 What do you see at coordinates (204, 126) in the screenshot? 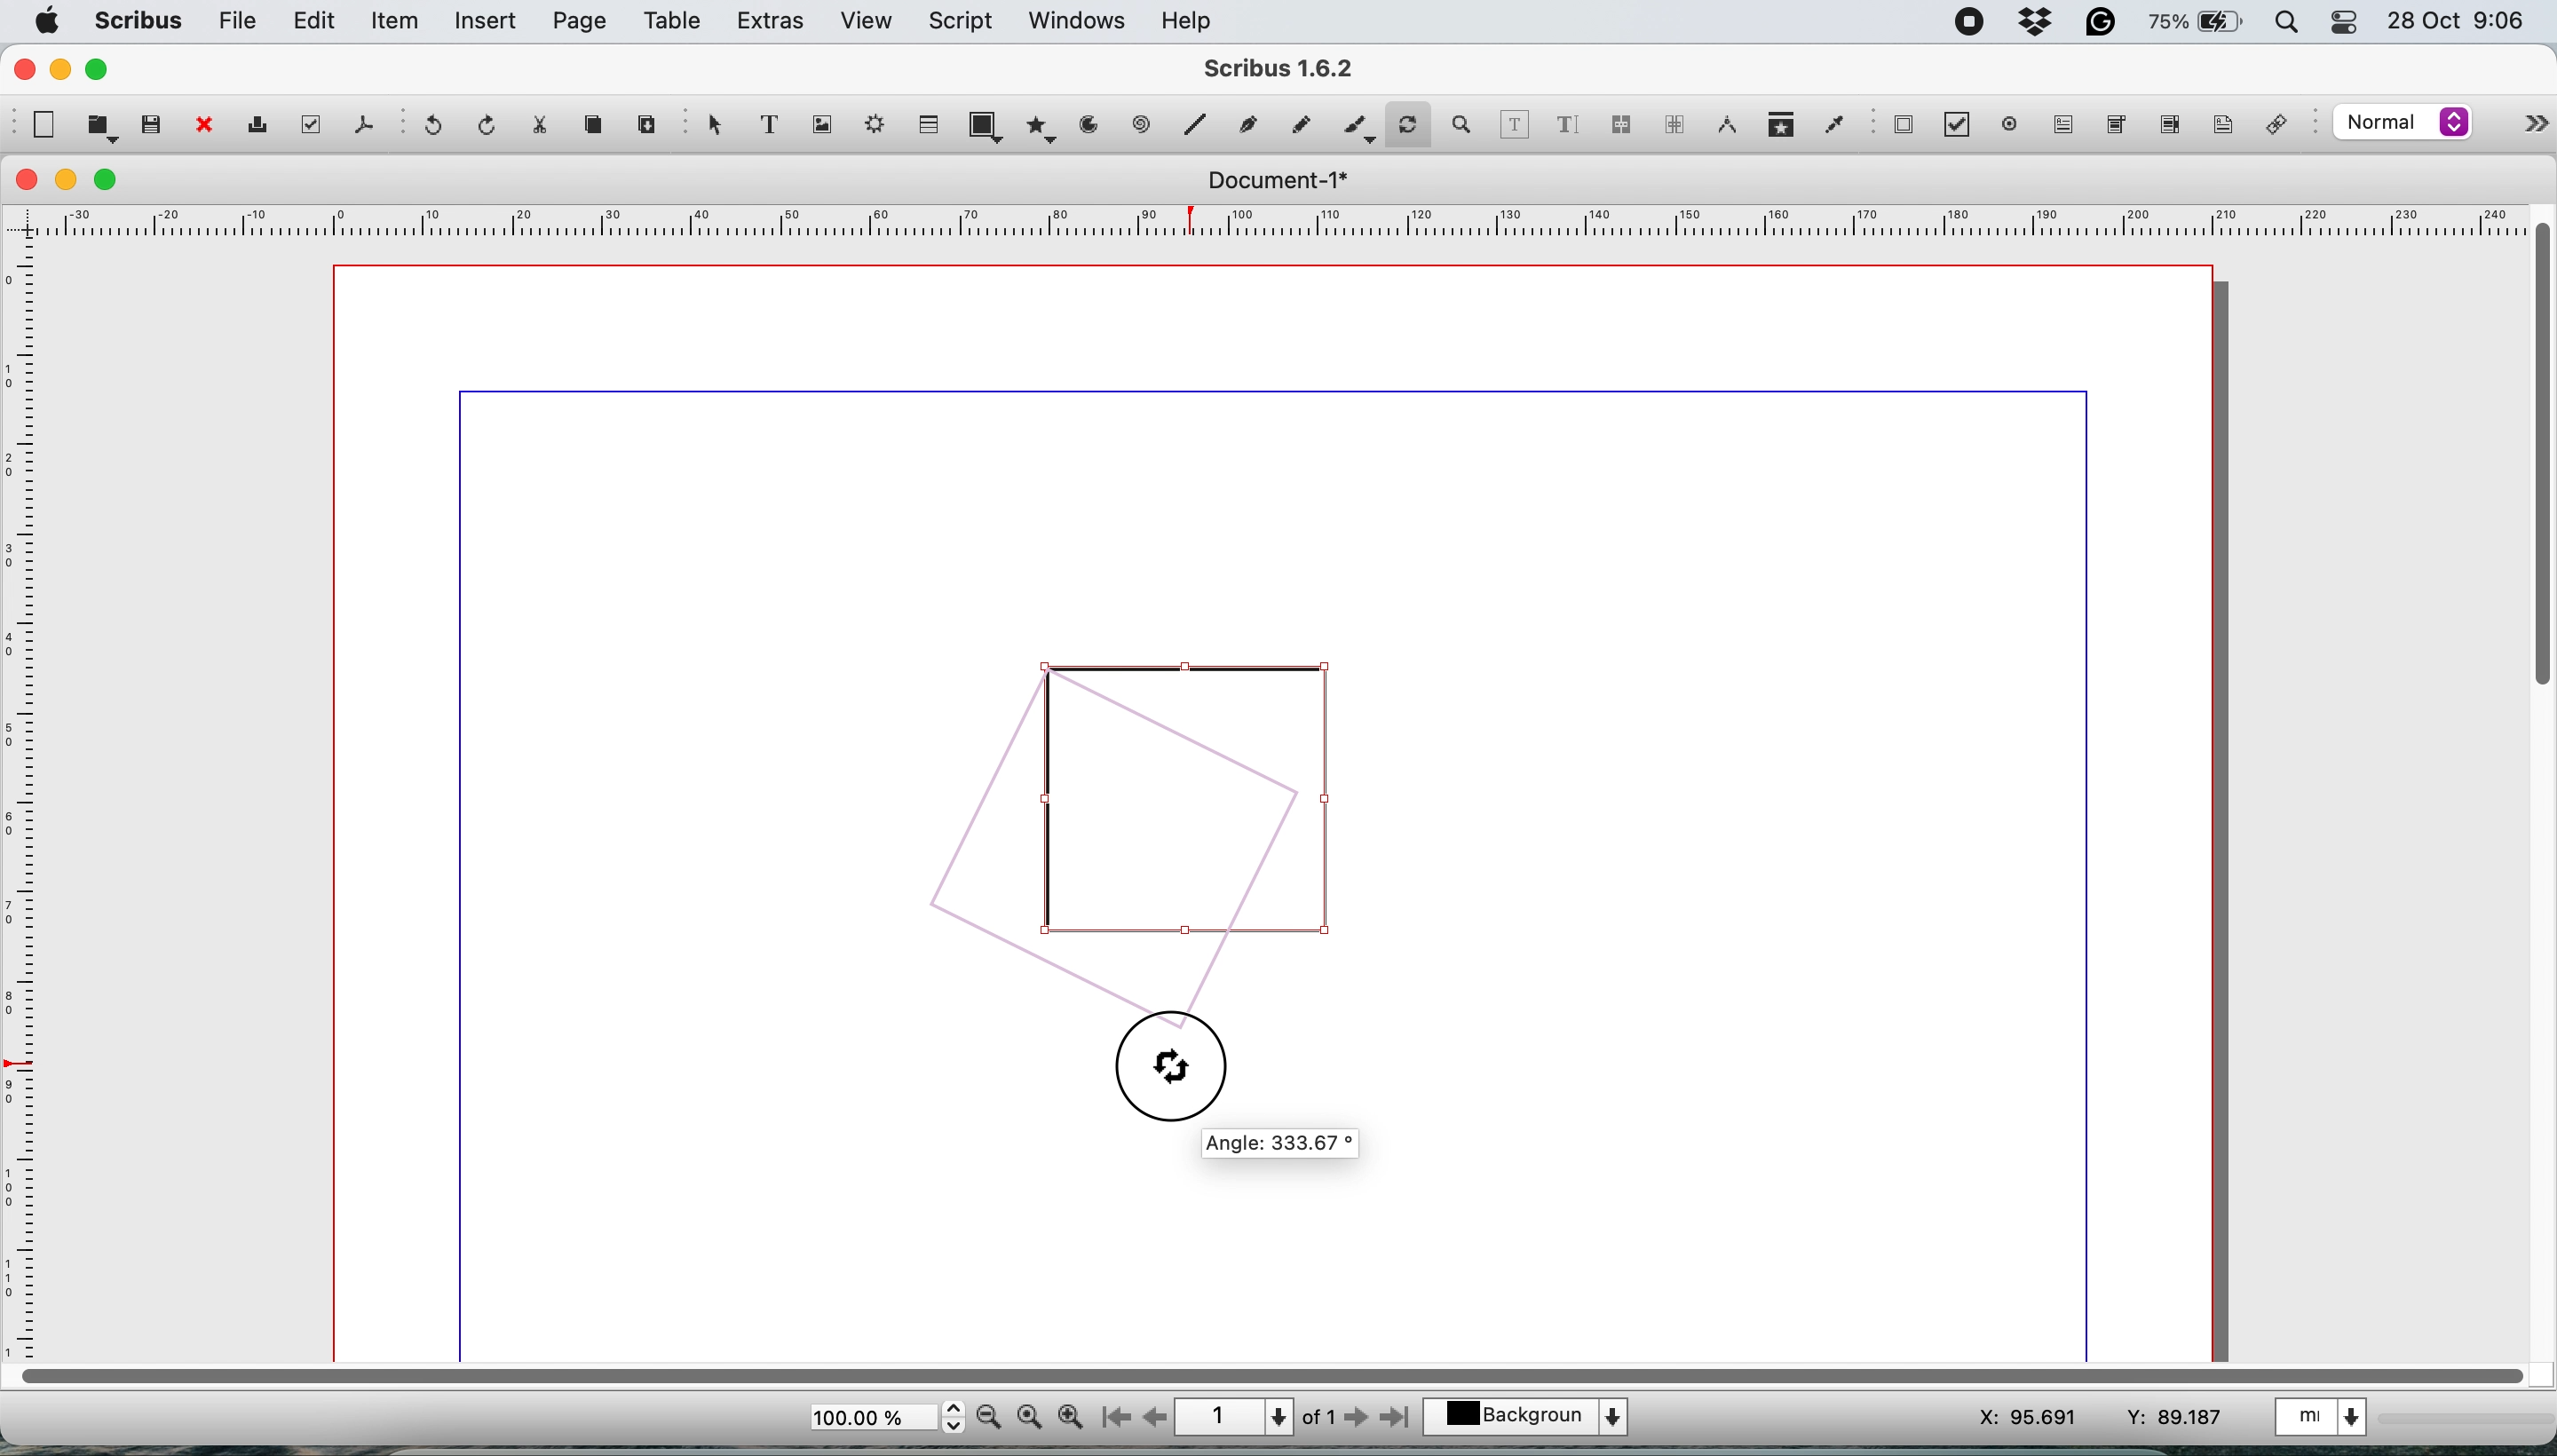
I see `close` at bounding box center [204, 126].